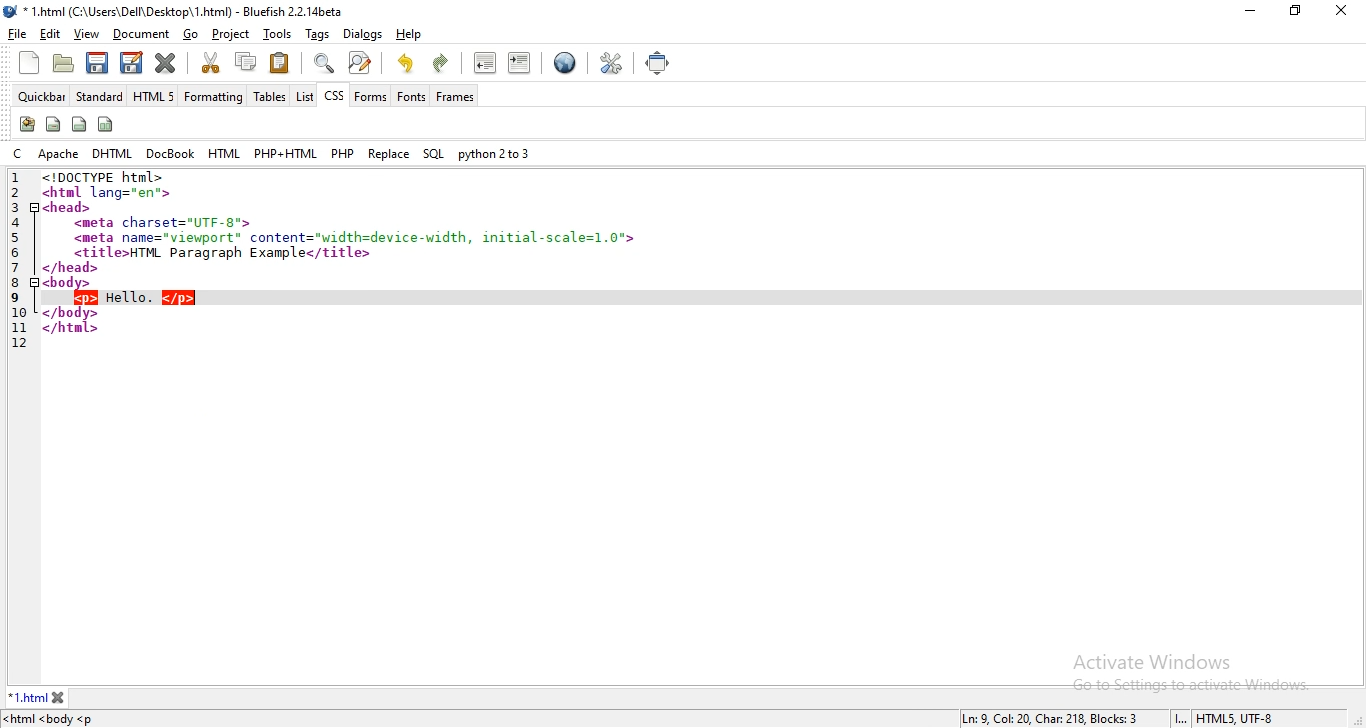 The width and height of the screenshot is (1366, 728). What do you see at coordinates (63, 63) in the screenshot?
I see `open file` at bounding box center [63, 63].